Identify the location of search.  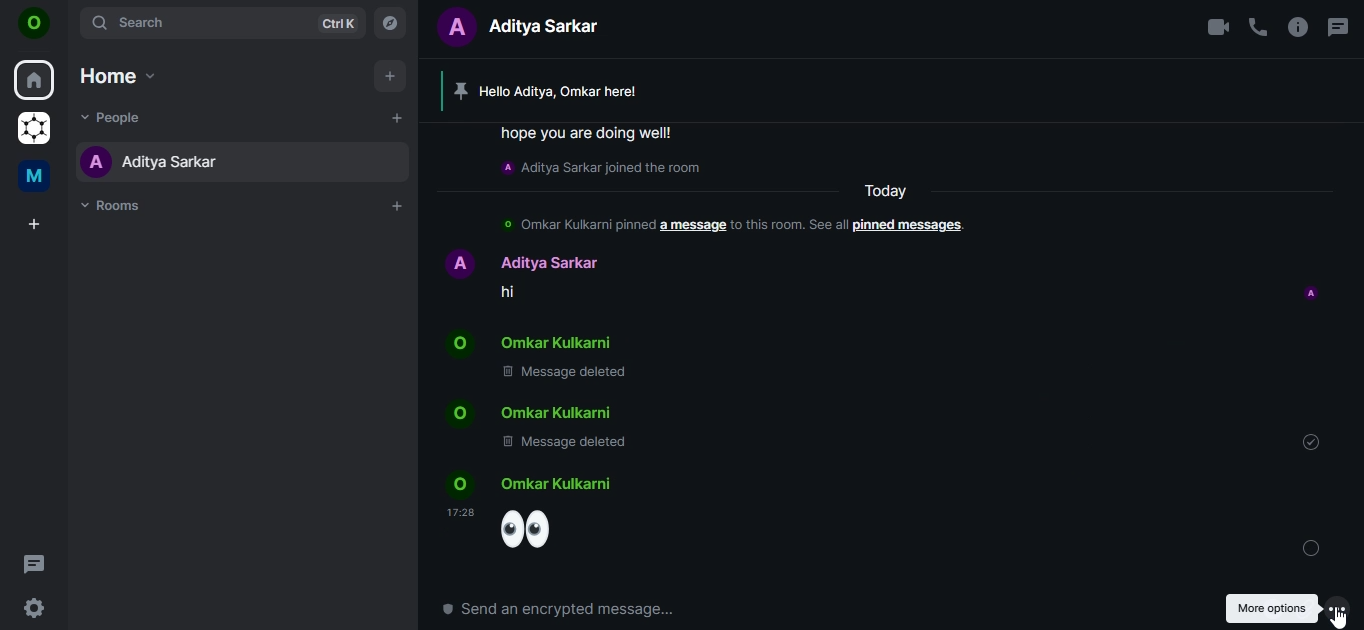
(225, 23).